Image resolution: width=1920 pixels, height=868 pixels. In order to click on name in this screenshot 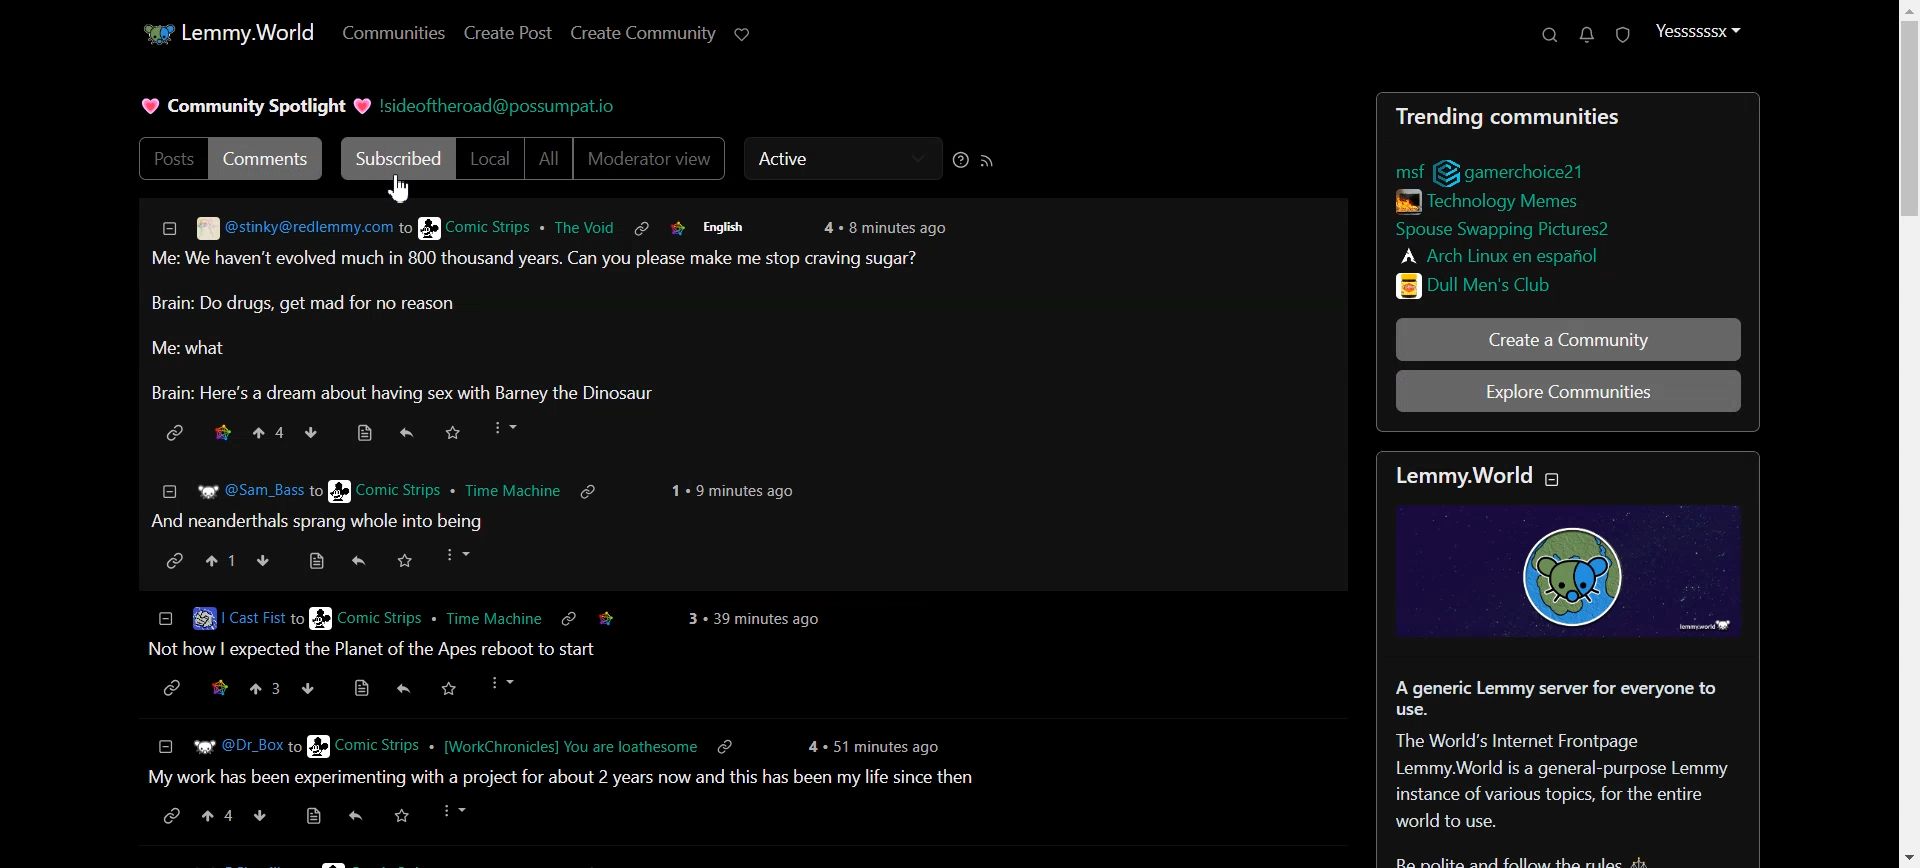, I will do `click(419, 618)`.